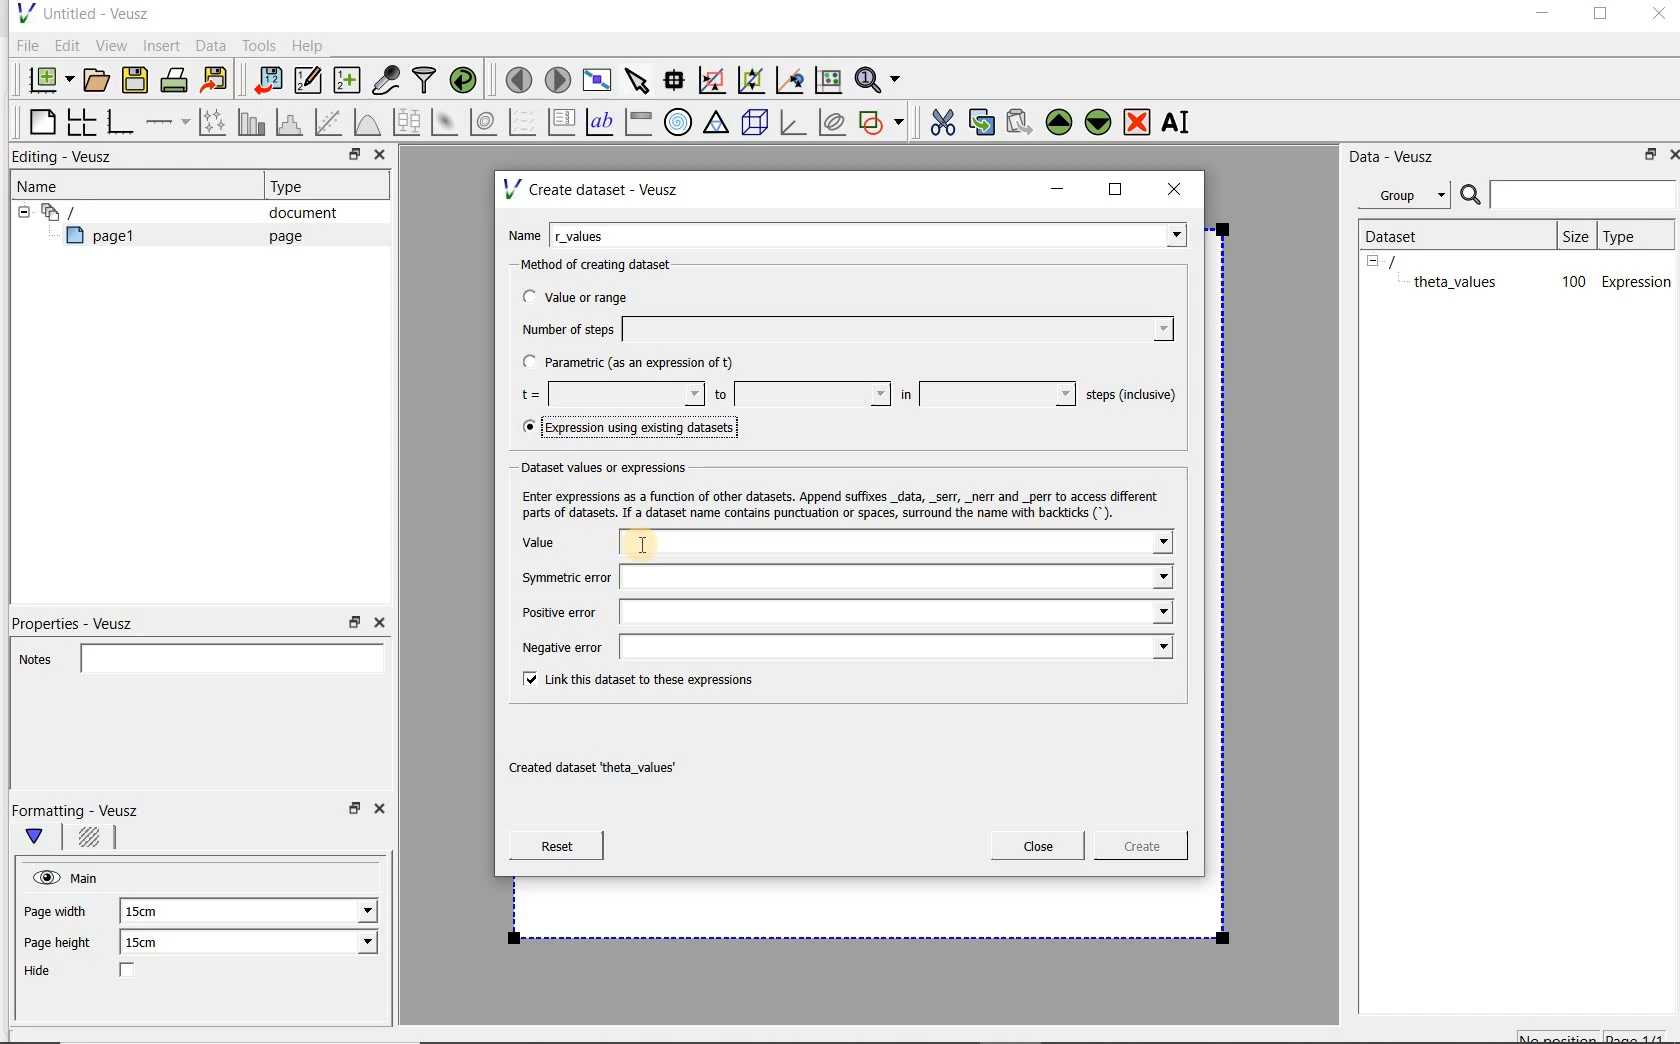  I want to click on page1, so click(109, 239).